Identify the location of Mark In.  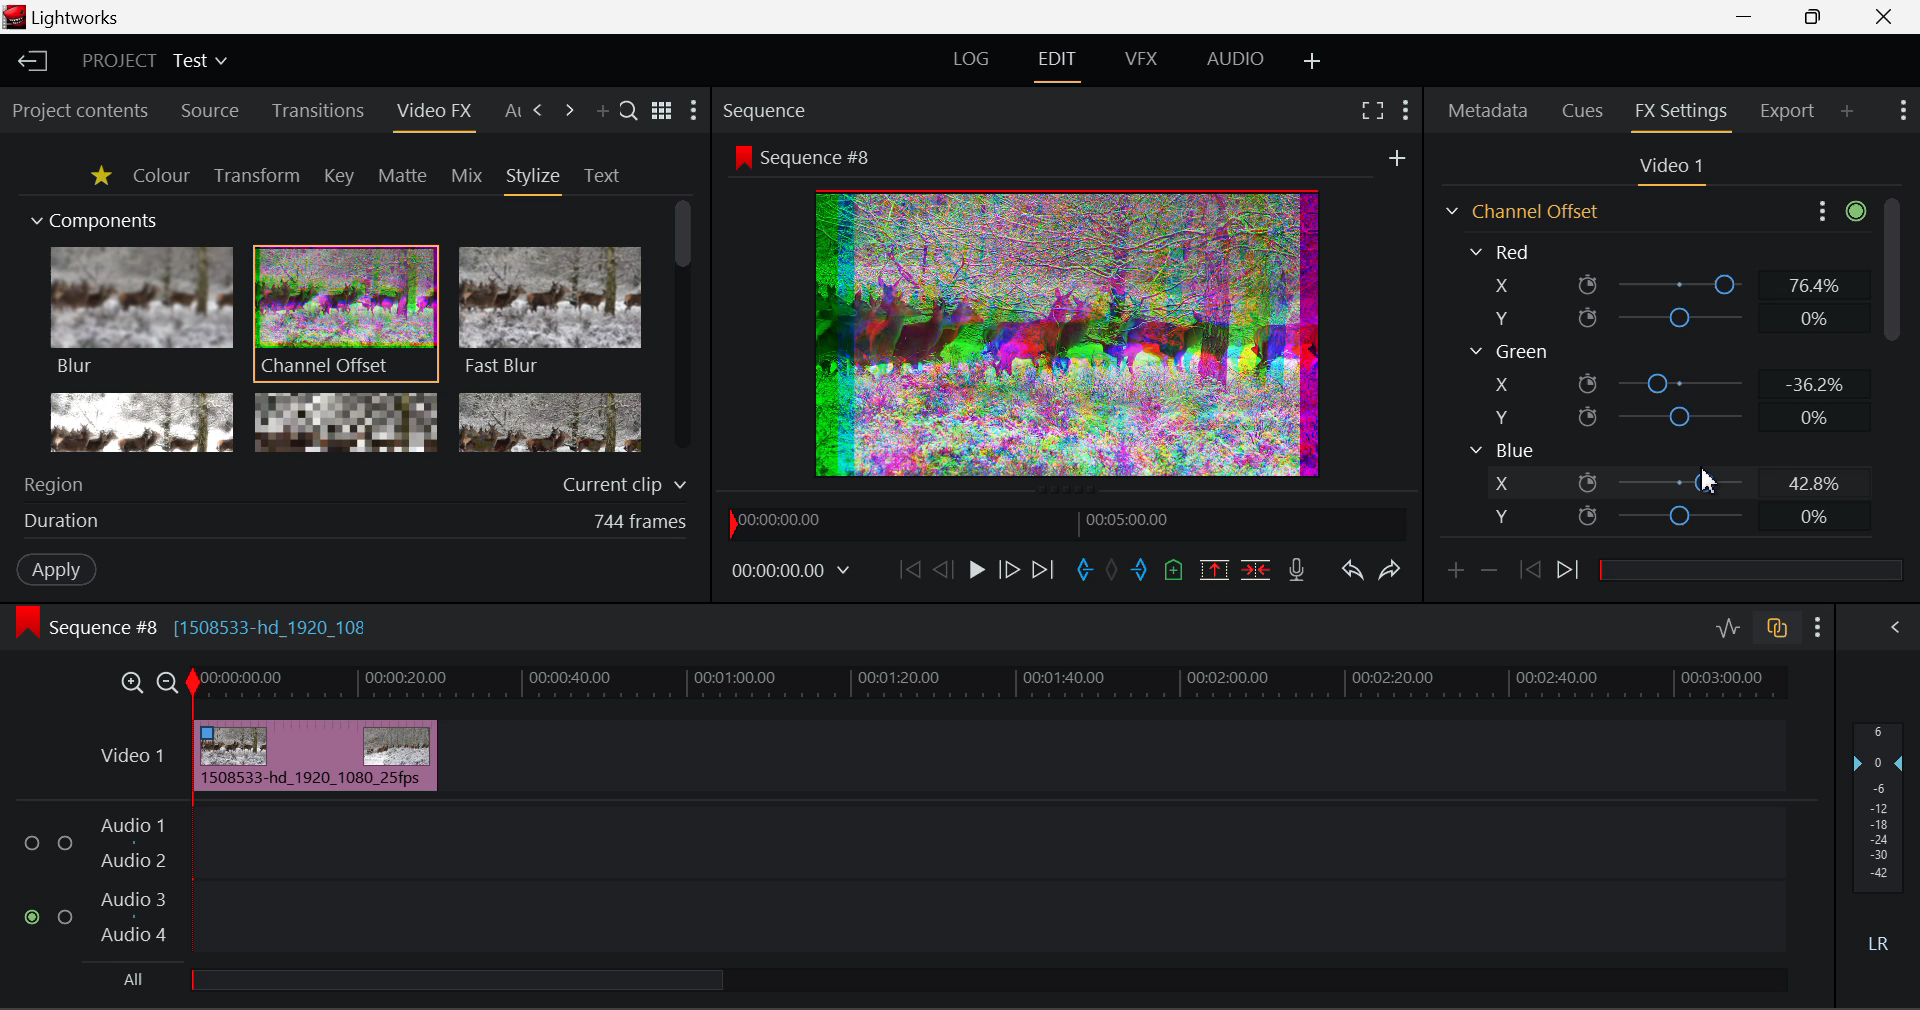
(1085, 571).